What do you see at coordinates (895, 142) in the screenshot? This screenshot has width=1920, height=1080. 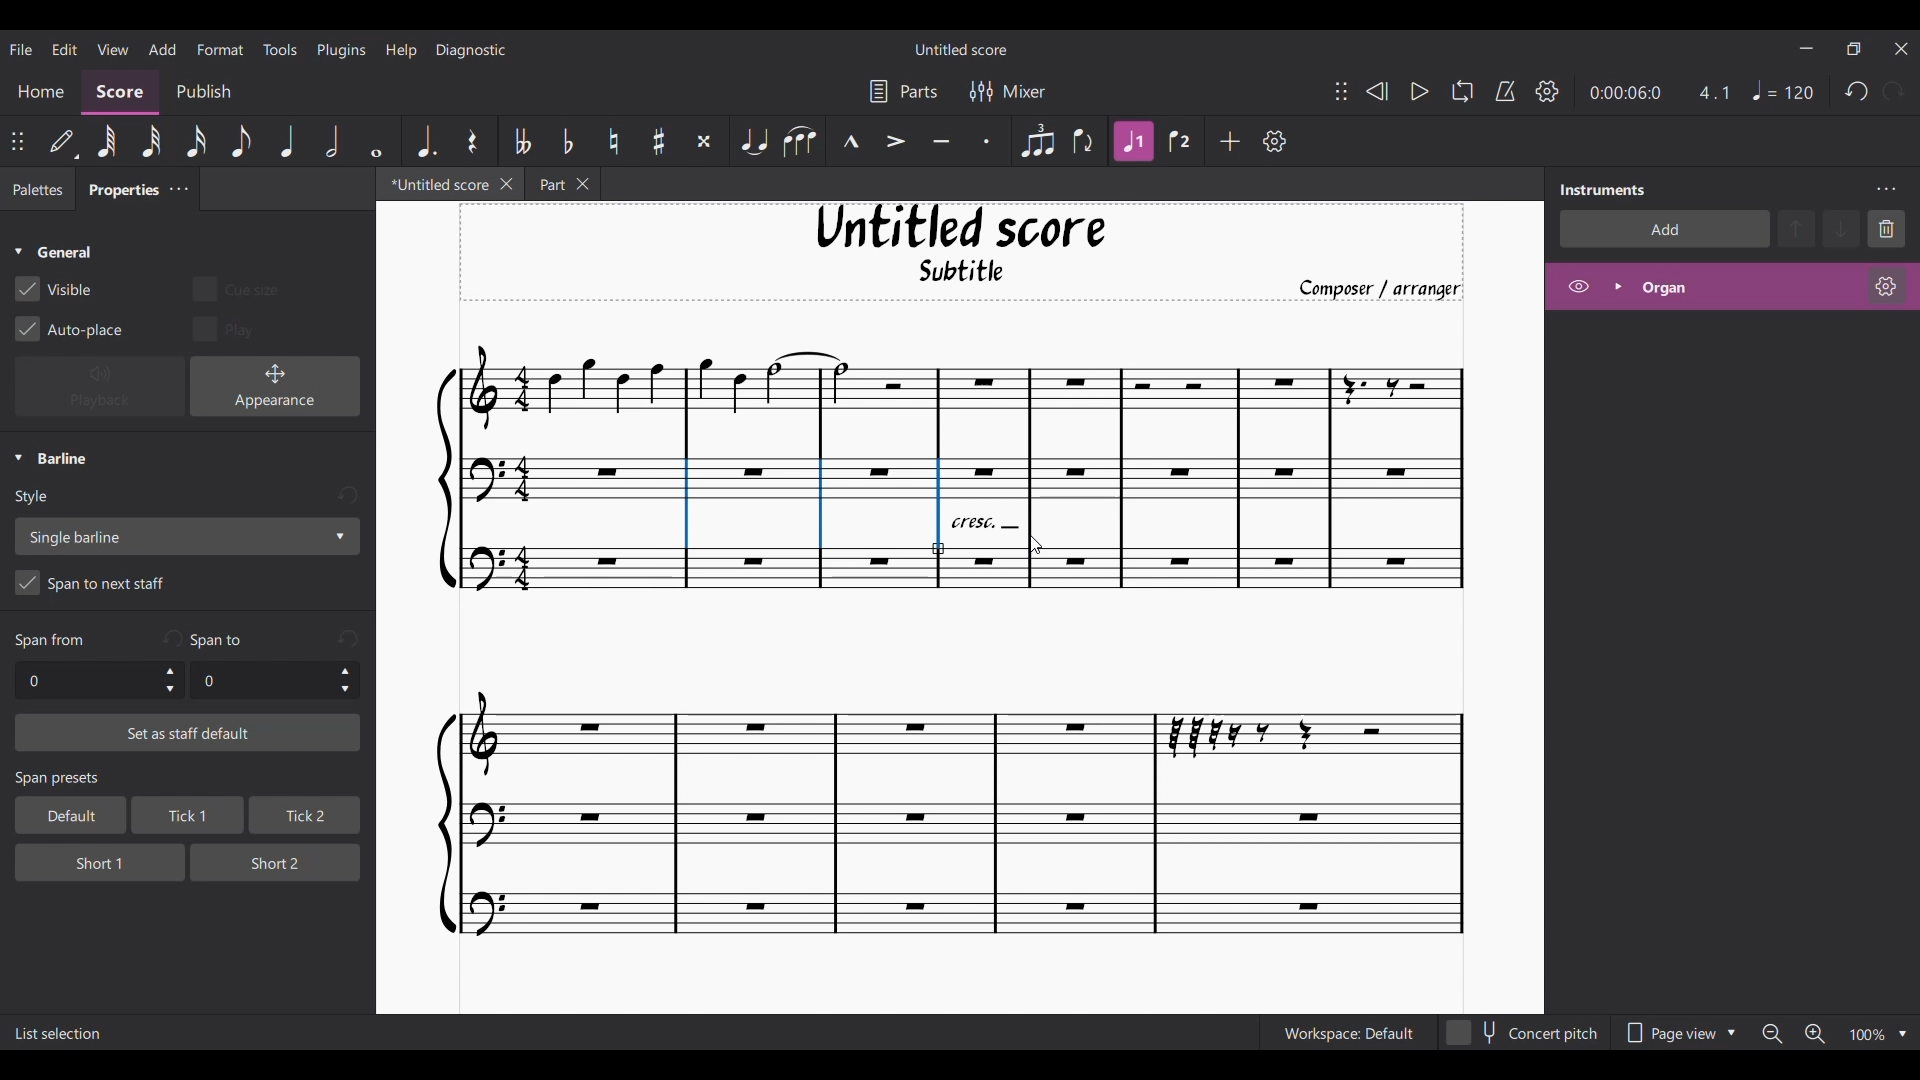 I see `Accent` at bounding box center [895, 142].